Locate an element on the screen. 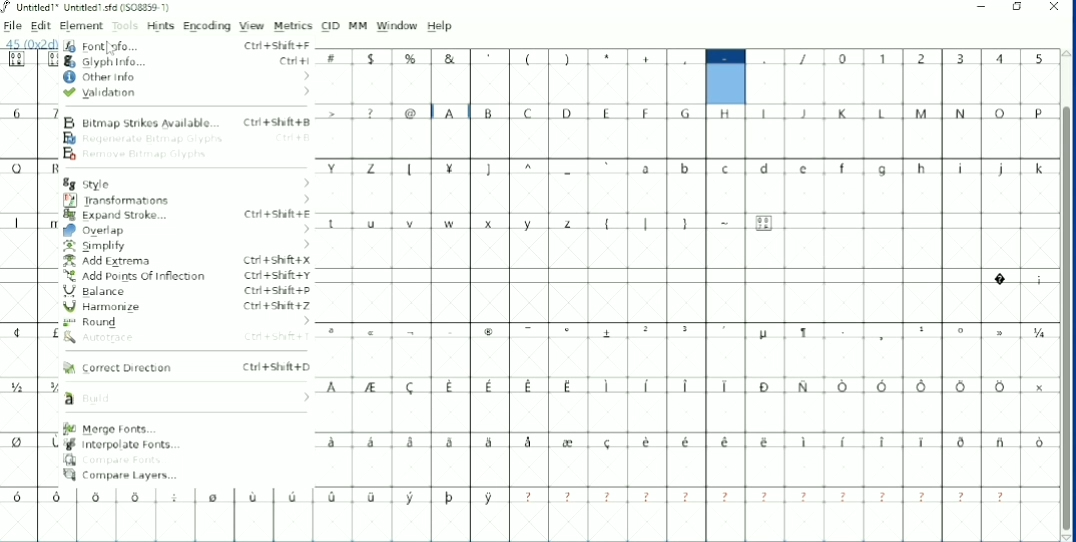  Overlap is located at coordinates (188, 230).